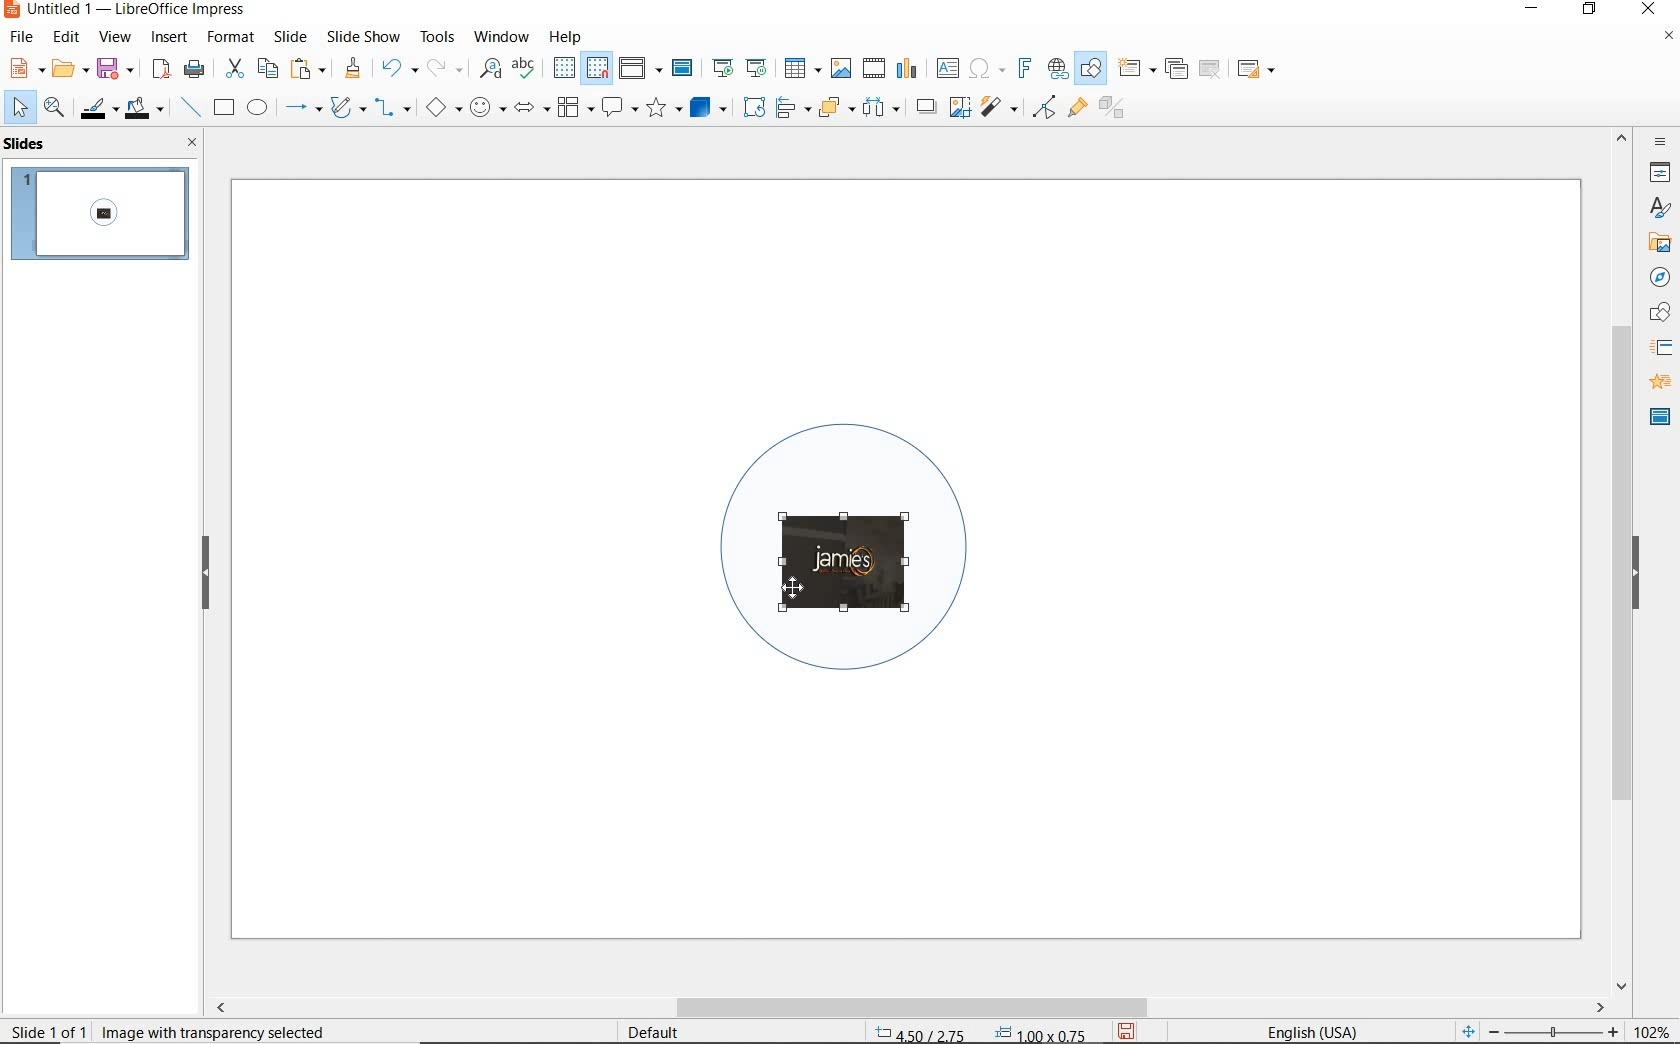 The image size is (1680, 1044). I want to click on export as PDF, so click(161, 70).